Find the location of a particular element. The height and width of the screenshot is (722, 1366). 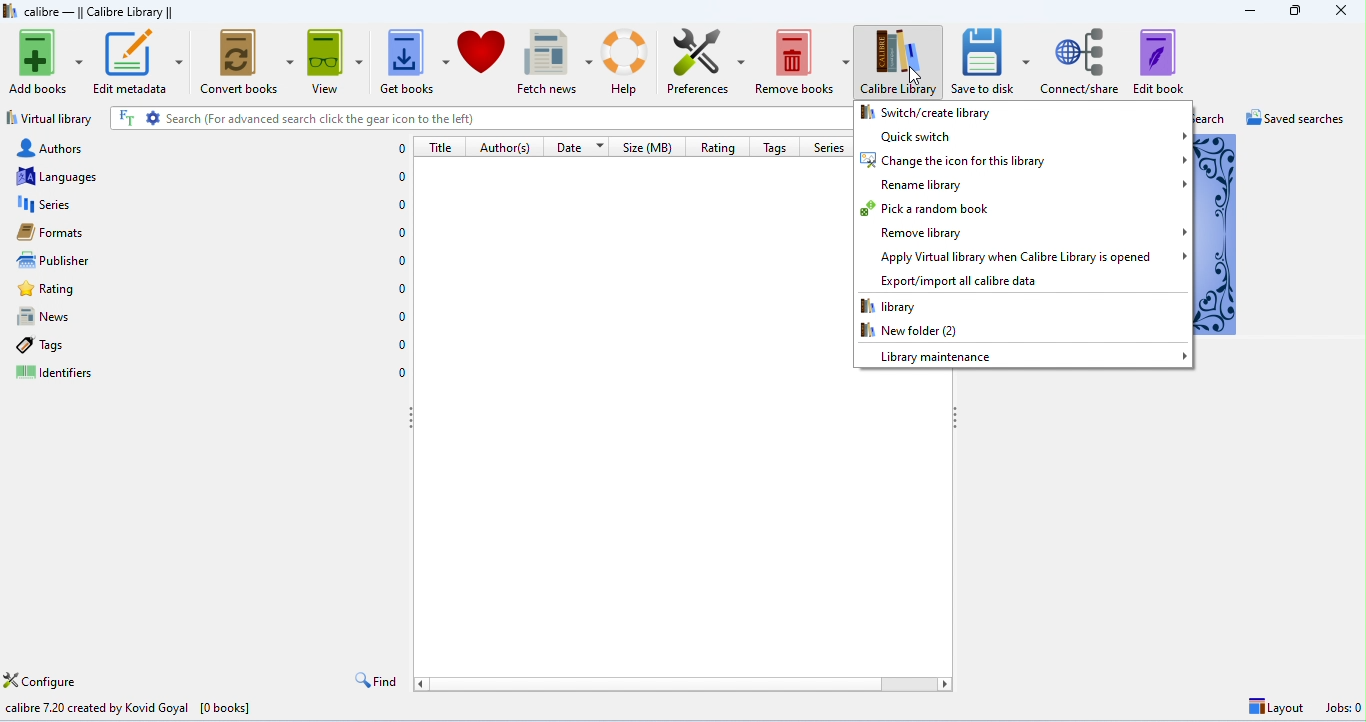

preferences is located at coordinates (705, 60).